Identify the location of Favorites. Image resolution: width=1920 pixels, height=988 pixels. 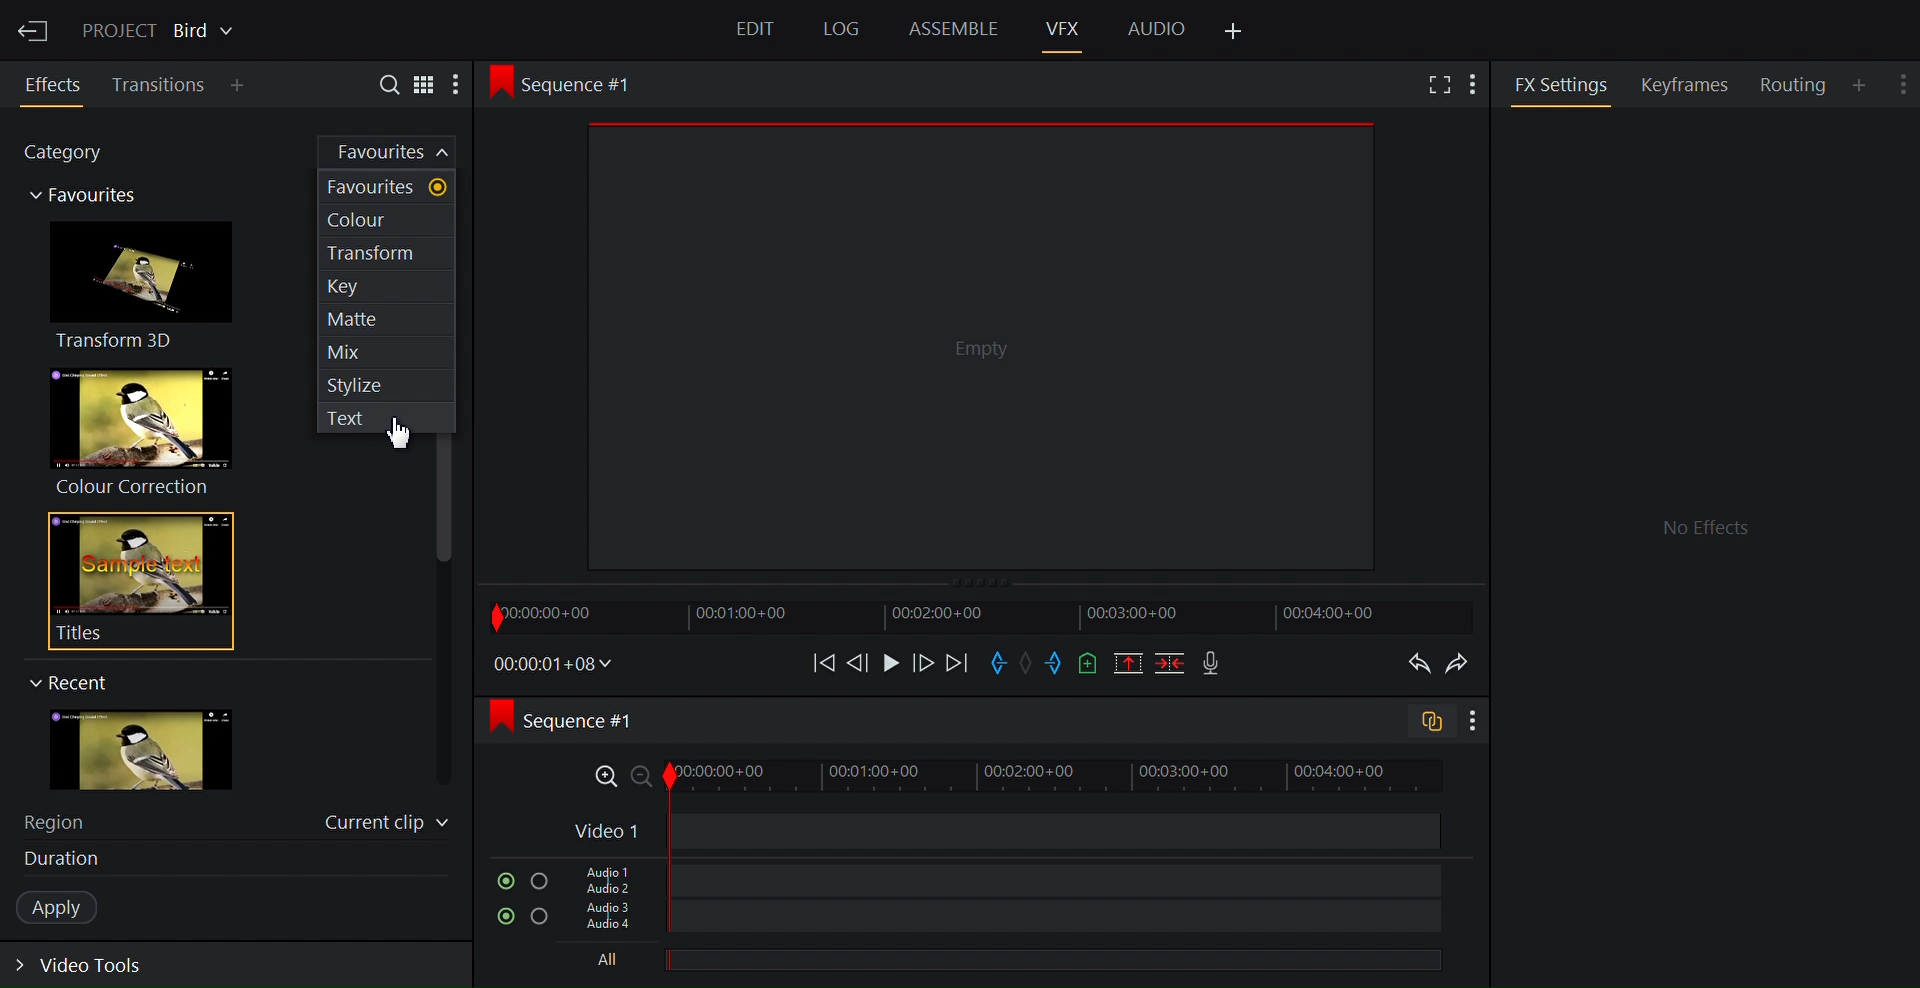
(401, 153).